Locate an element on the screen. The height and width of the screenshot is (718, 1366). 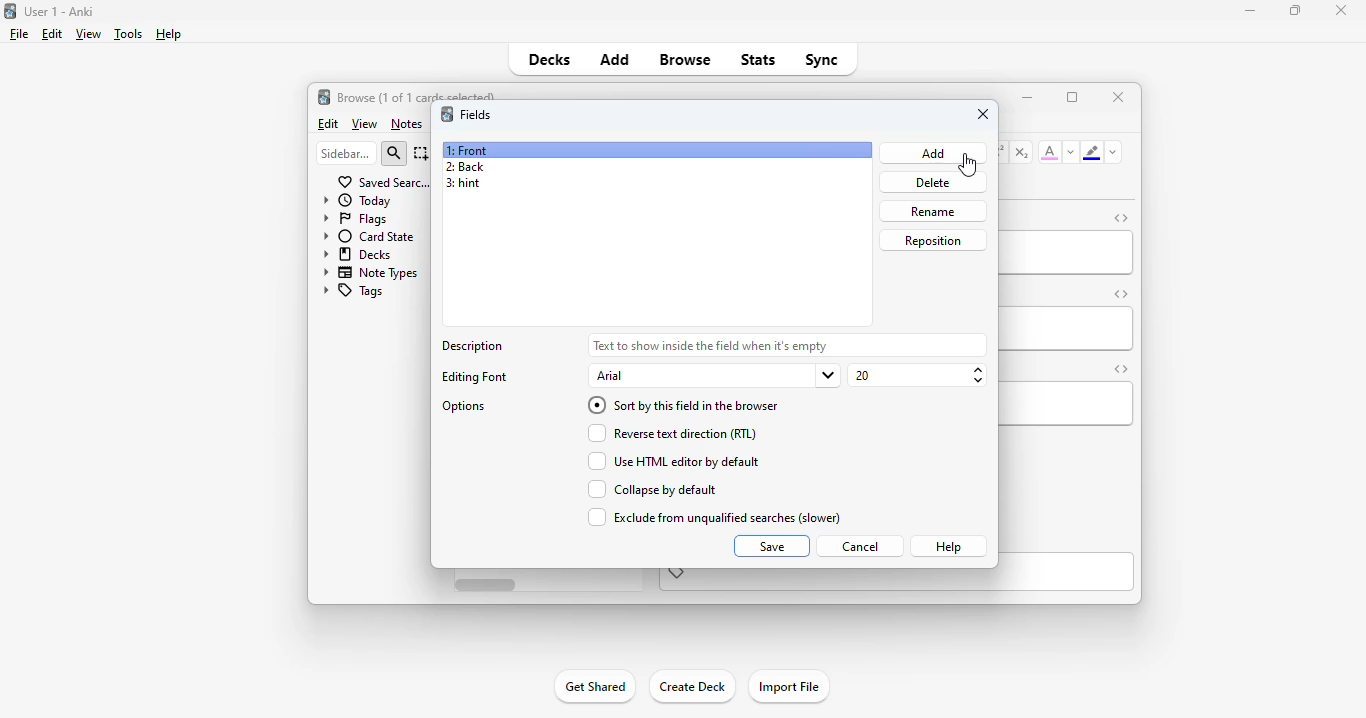
rename is located at coordinates (932, 211).